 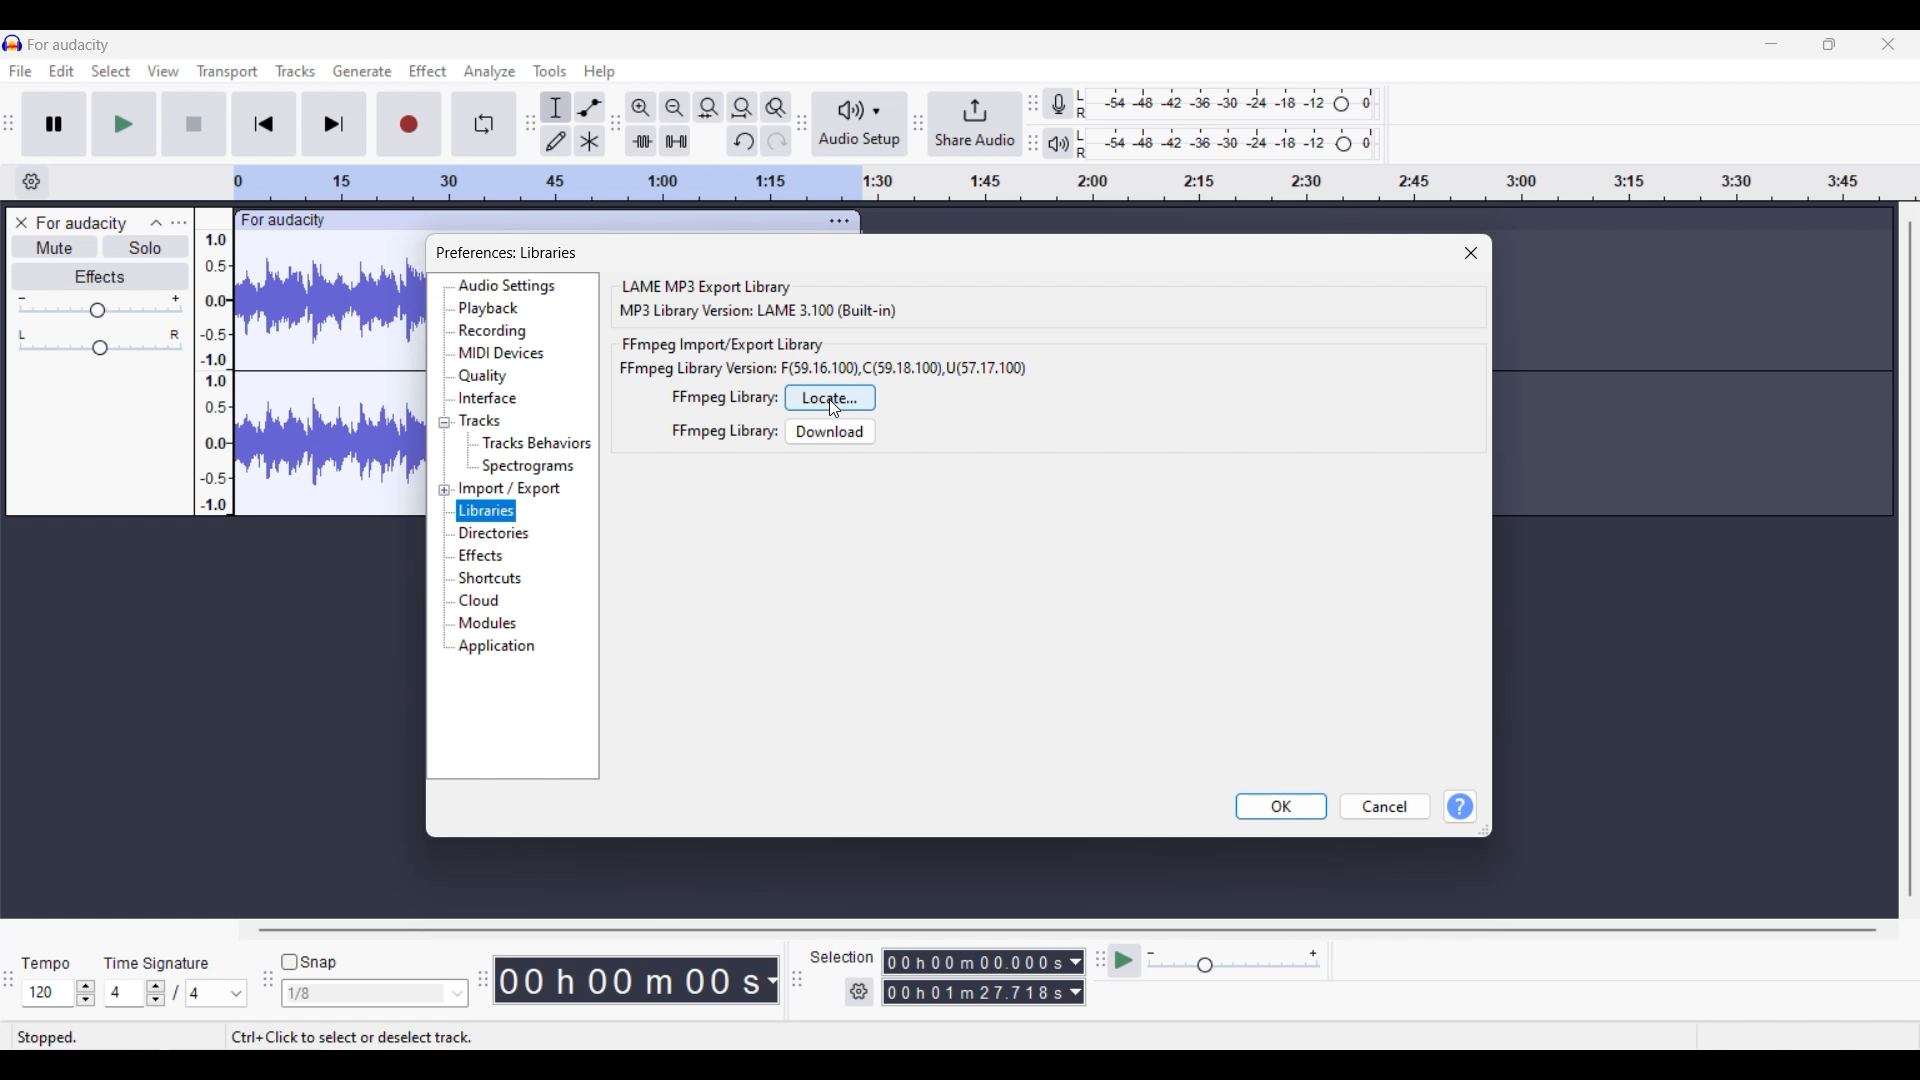 What do you see at coordinates (101, 342) in the screenshot?
I see `Pan slider` at bounding box center [101, 342].